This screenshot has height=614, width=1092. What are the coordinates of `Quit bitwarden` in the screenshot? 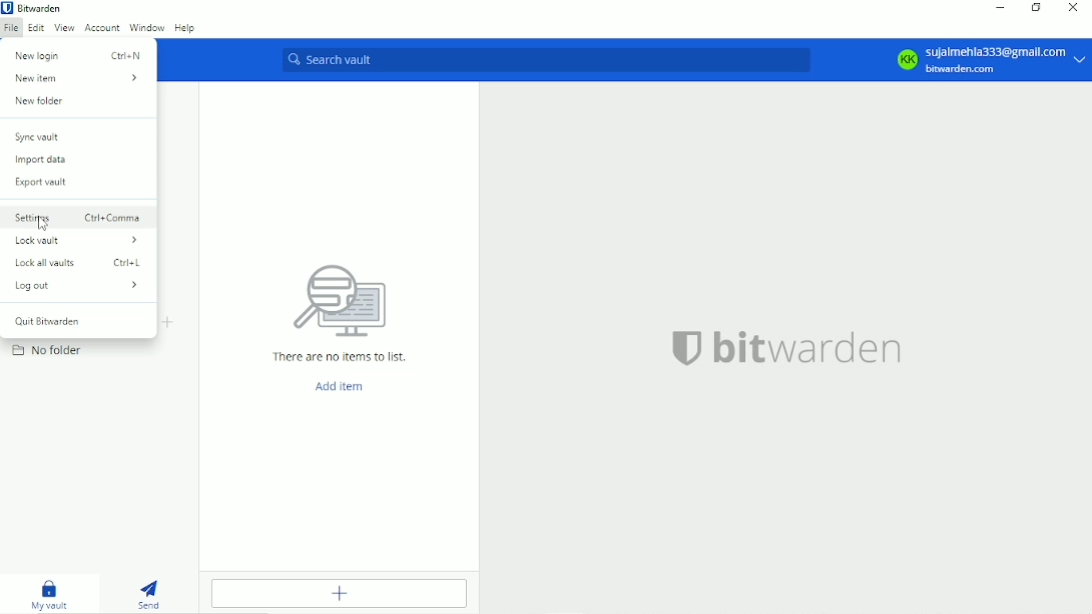 It's located at (50, 321).